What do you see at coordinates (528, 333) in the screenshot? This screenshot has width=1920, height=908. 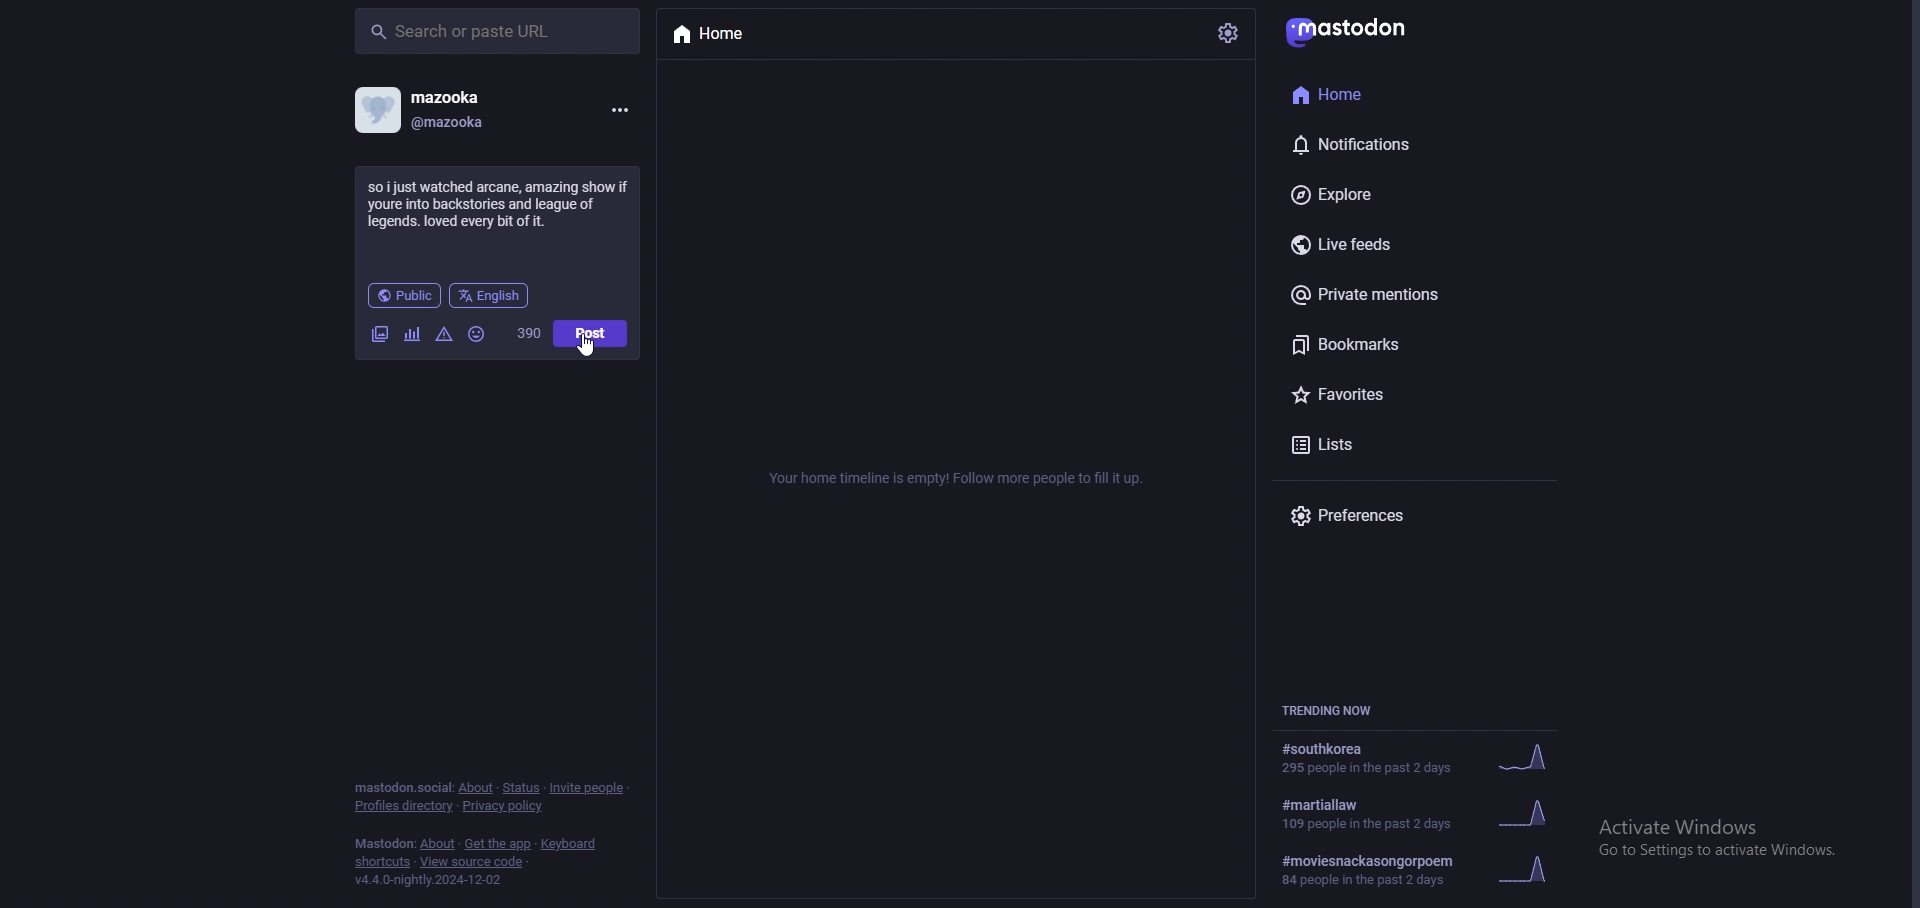 I see `word limit` at bounding box center [528, 333].